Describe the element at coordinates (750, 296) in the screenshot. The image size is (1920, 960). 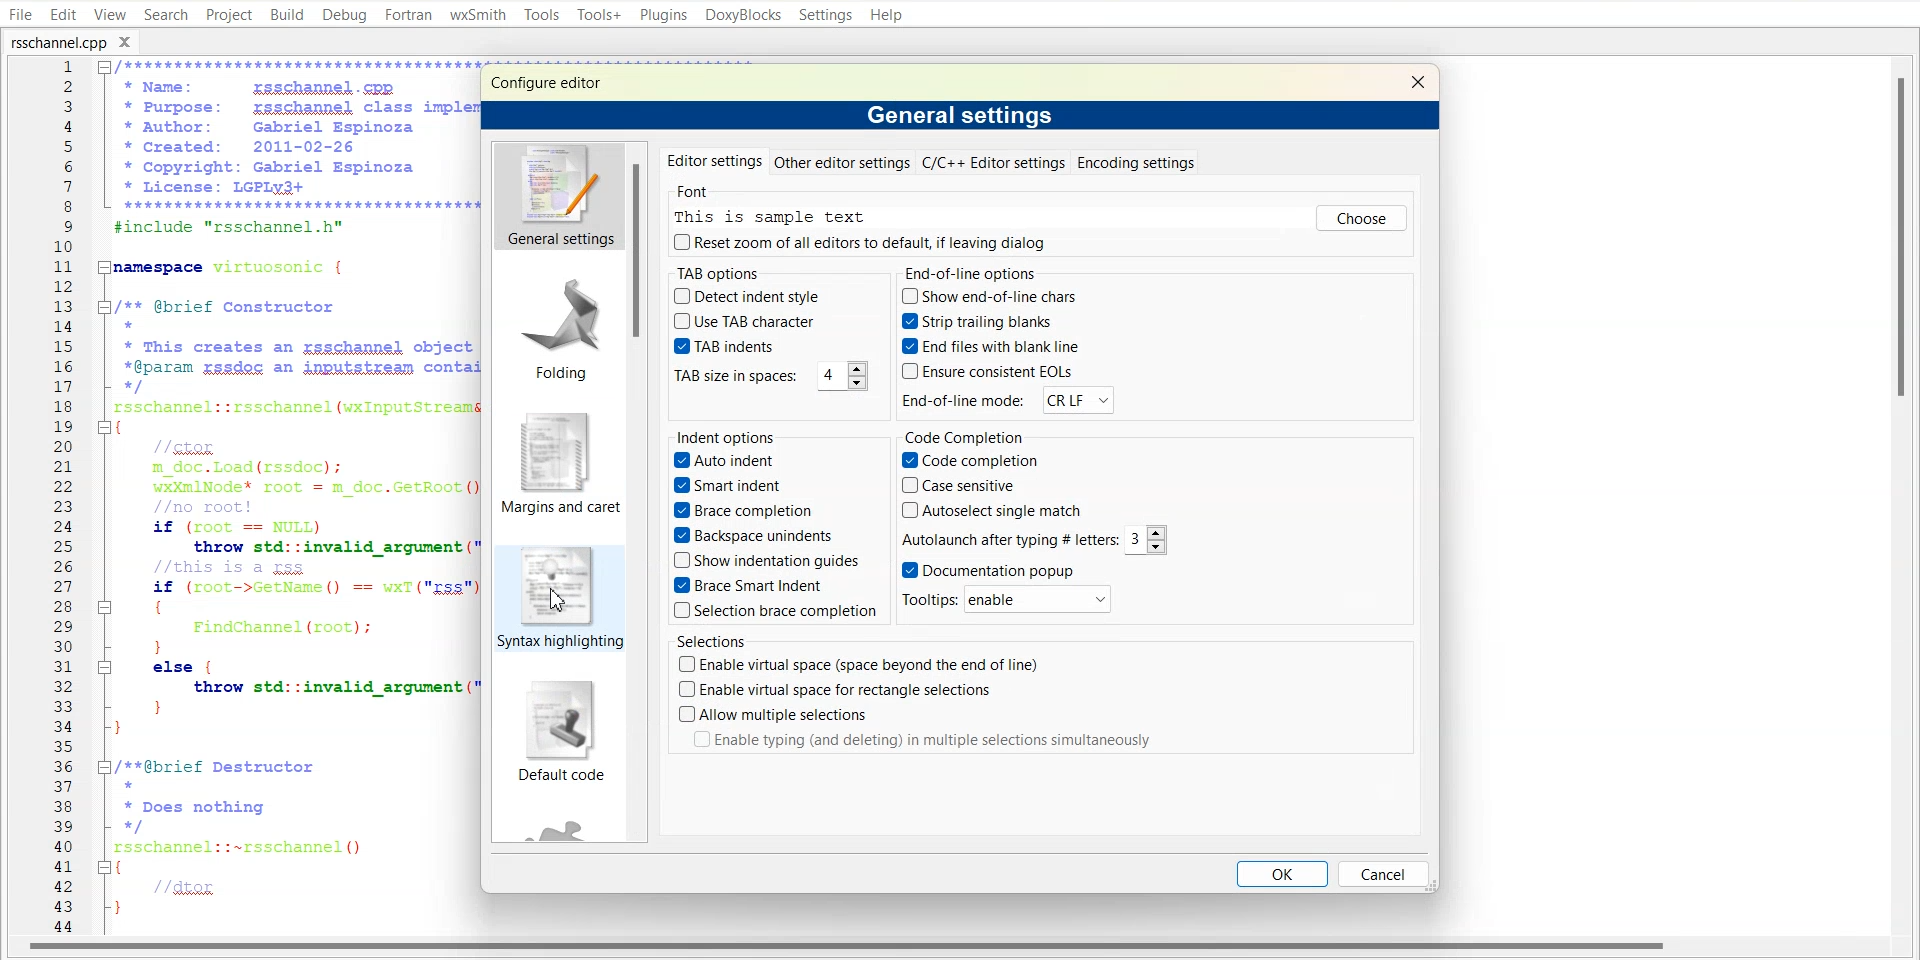
I see `Detect indent style` at that location.